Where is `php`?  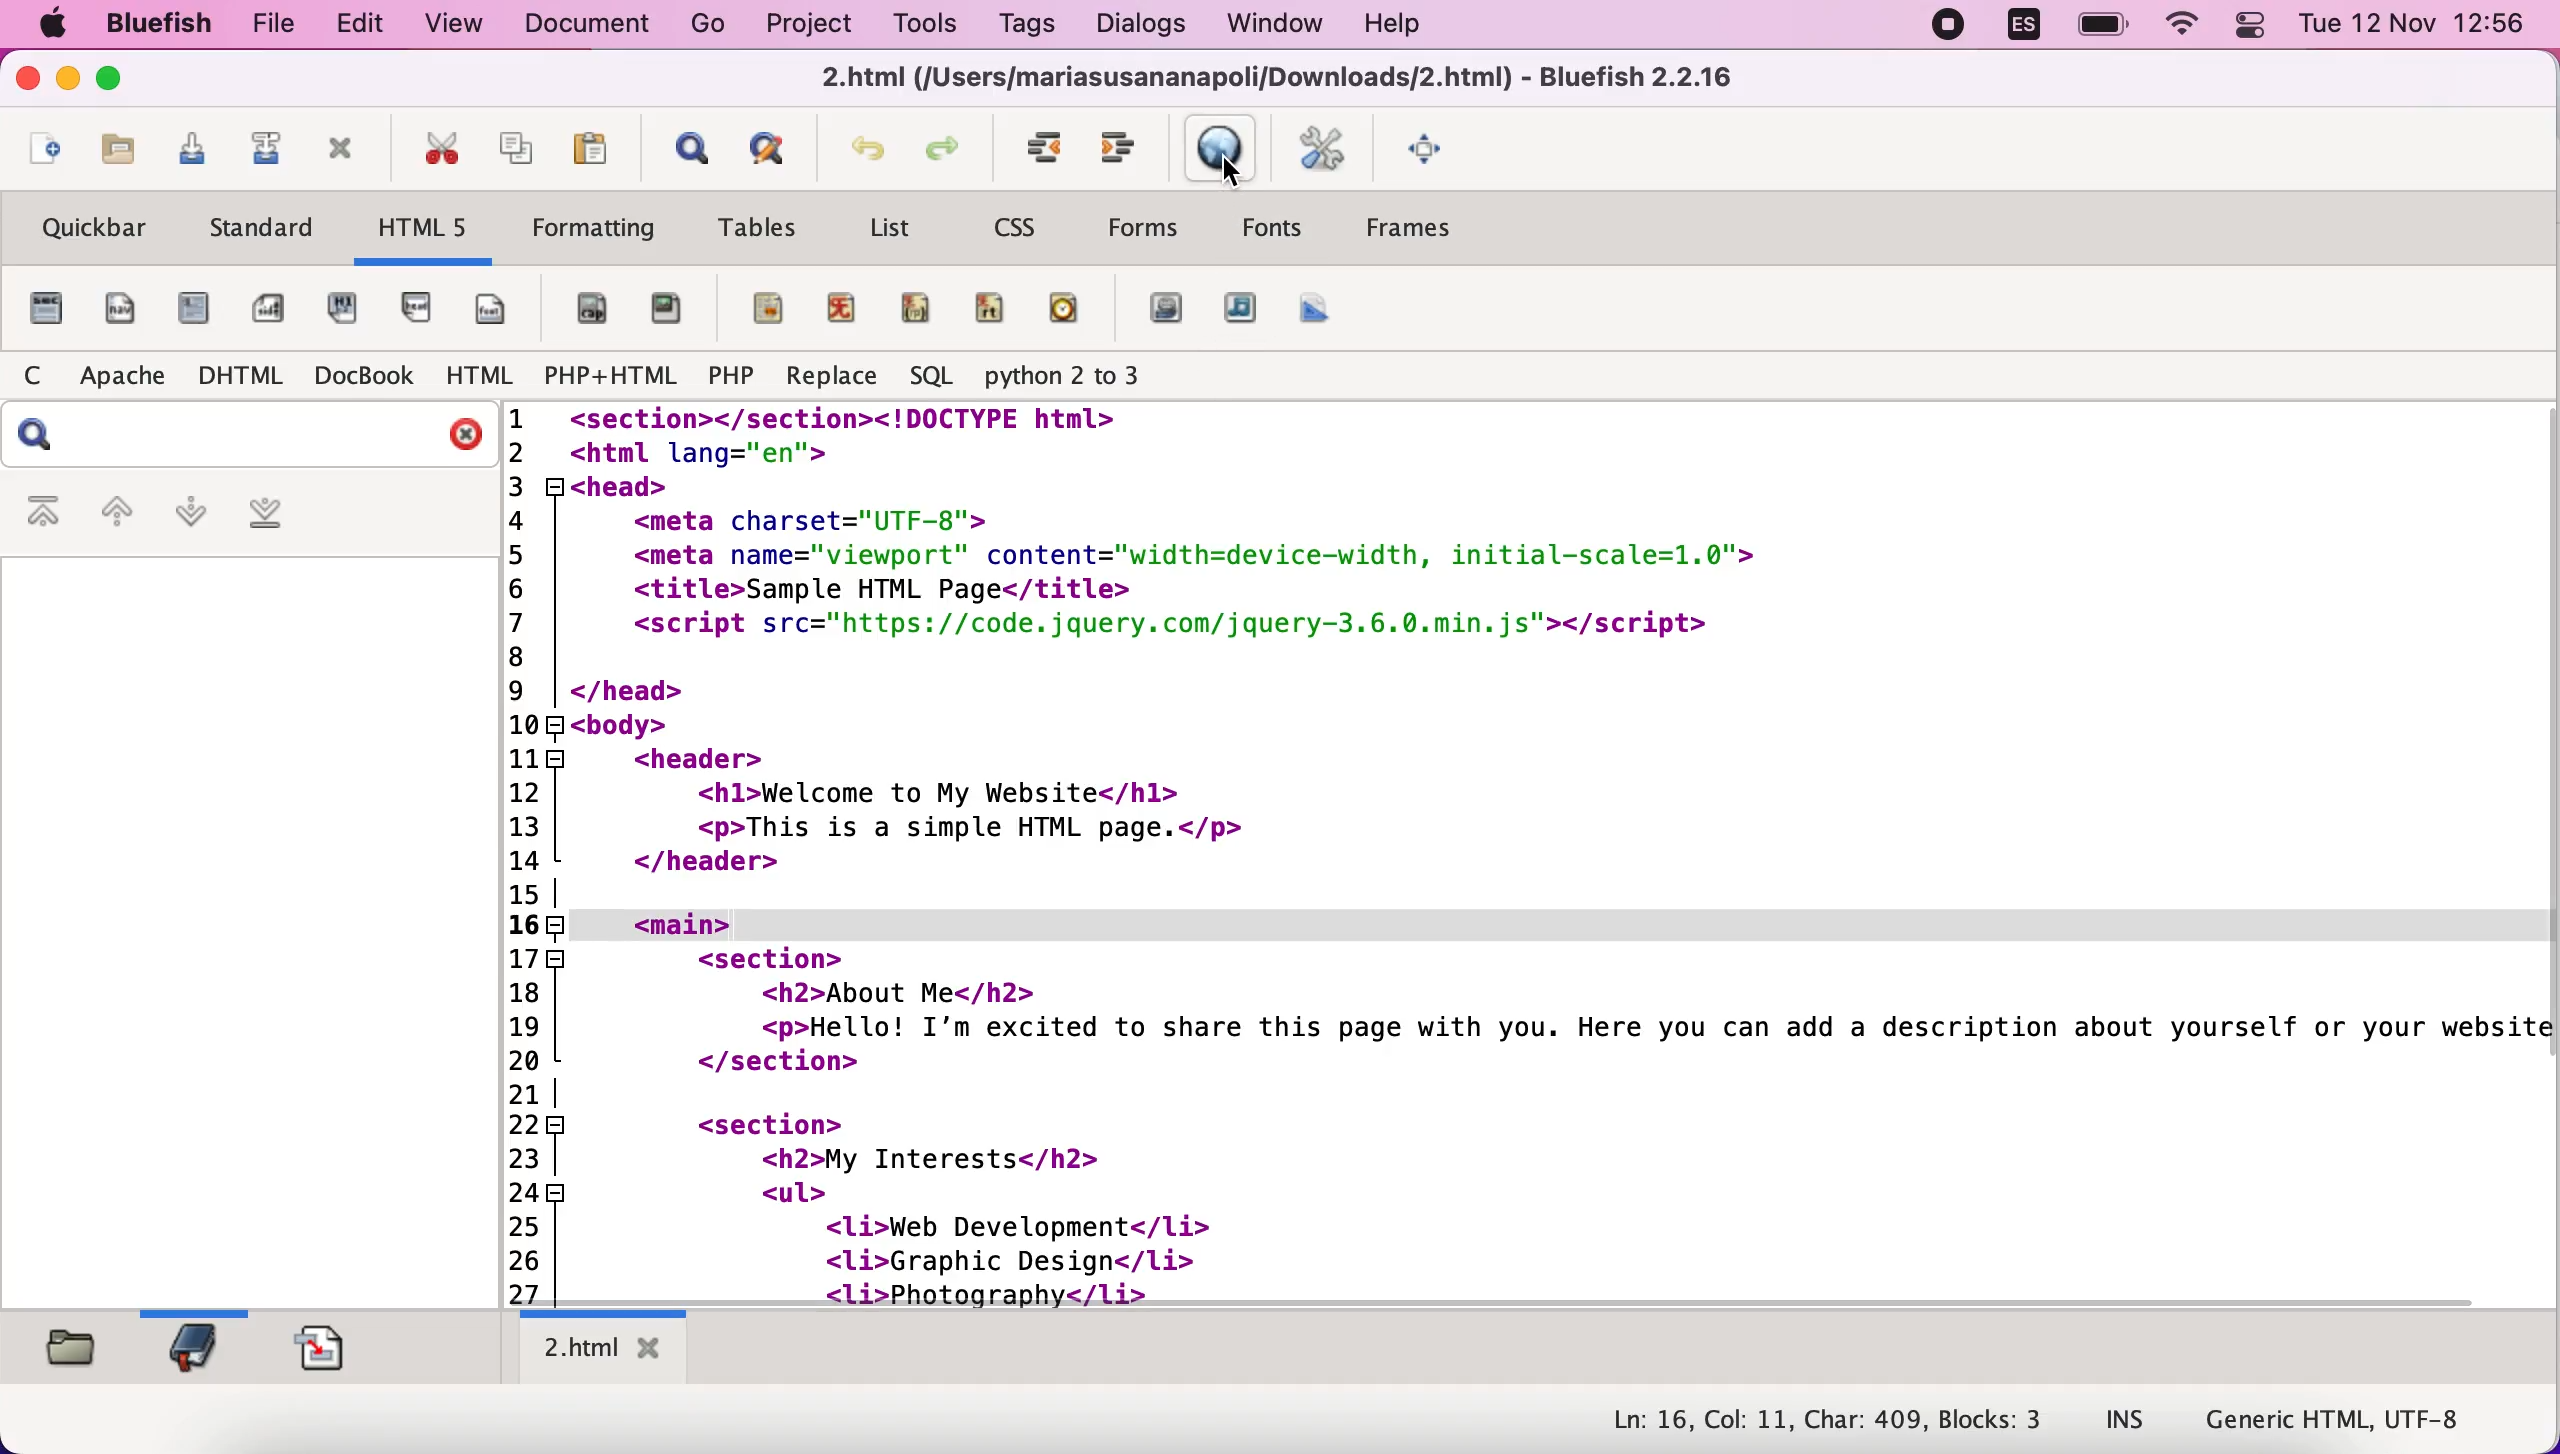 php is located at coordinates (725, 379).